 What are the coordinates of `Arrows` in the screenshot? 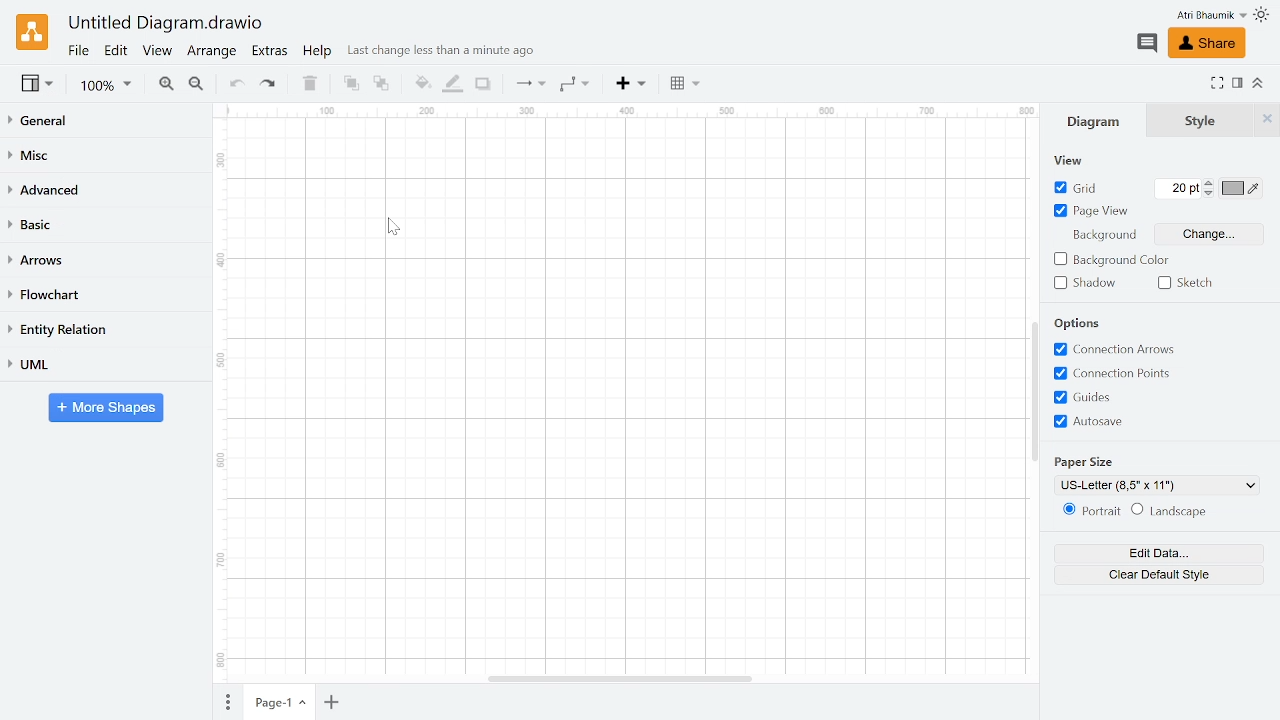 It's located at (102, 262).